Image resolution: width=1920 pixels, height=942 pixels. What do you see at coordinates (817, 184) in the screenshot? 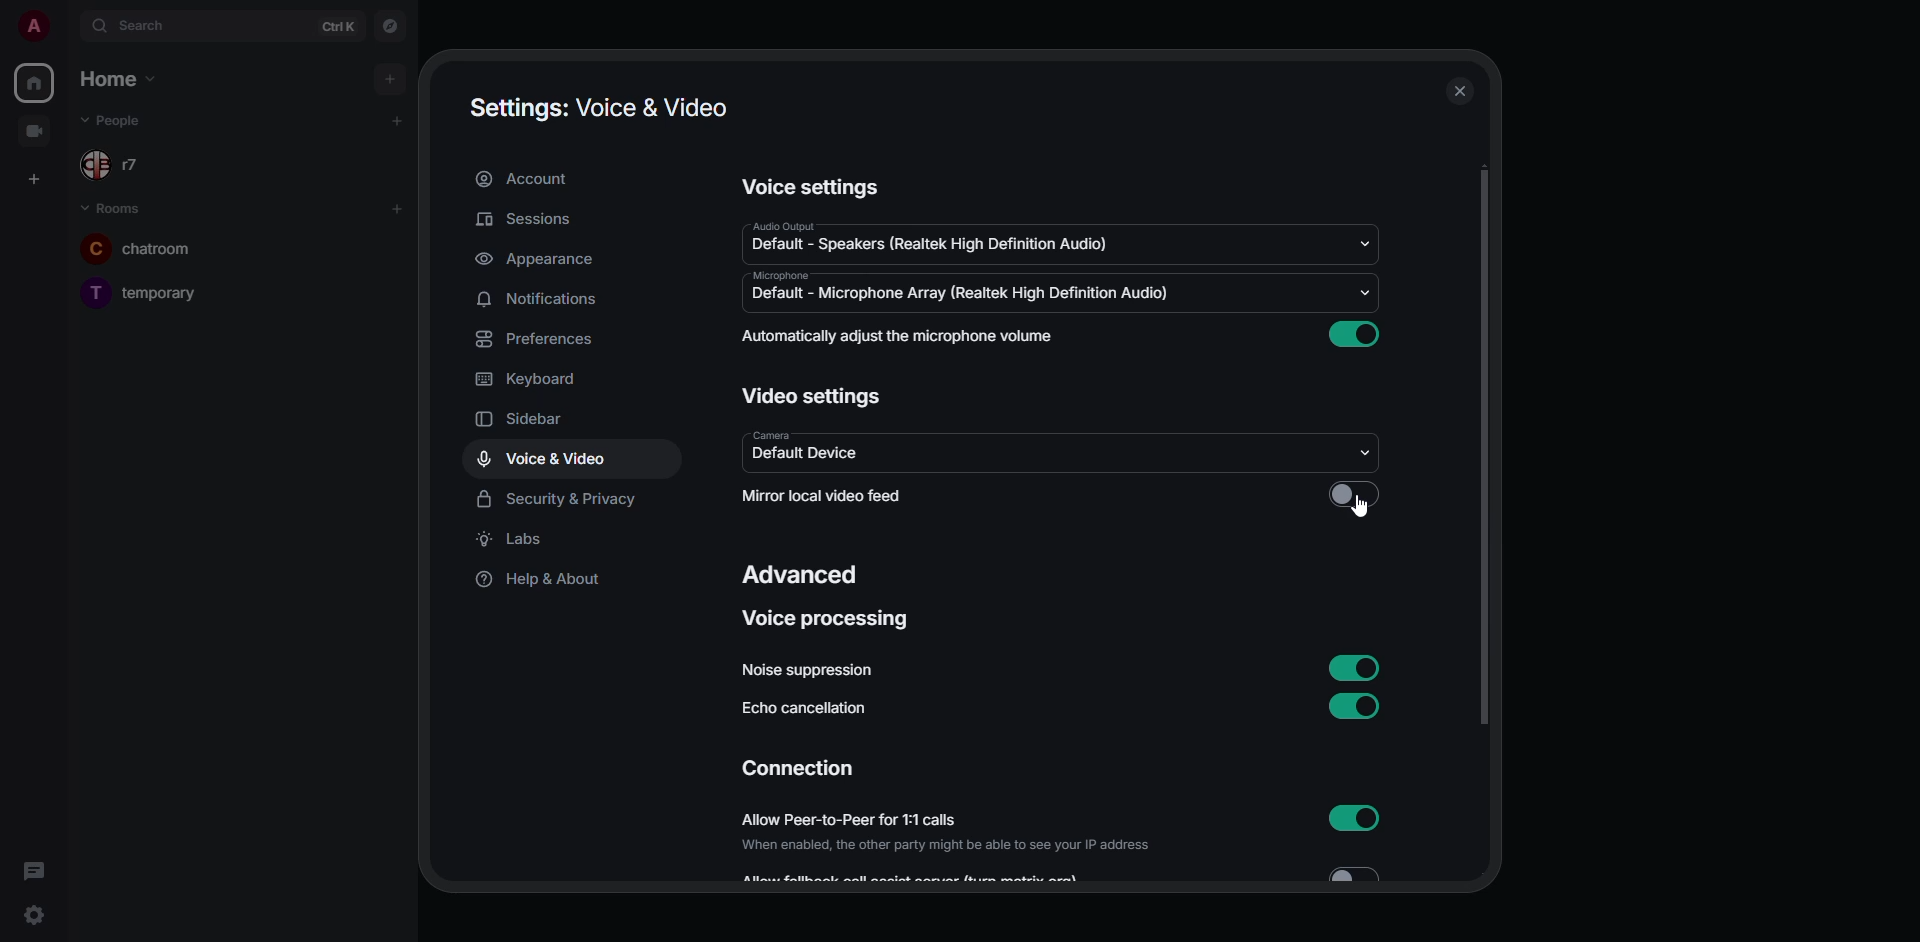
I see `voice settings` at bounding box center [817, 184].